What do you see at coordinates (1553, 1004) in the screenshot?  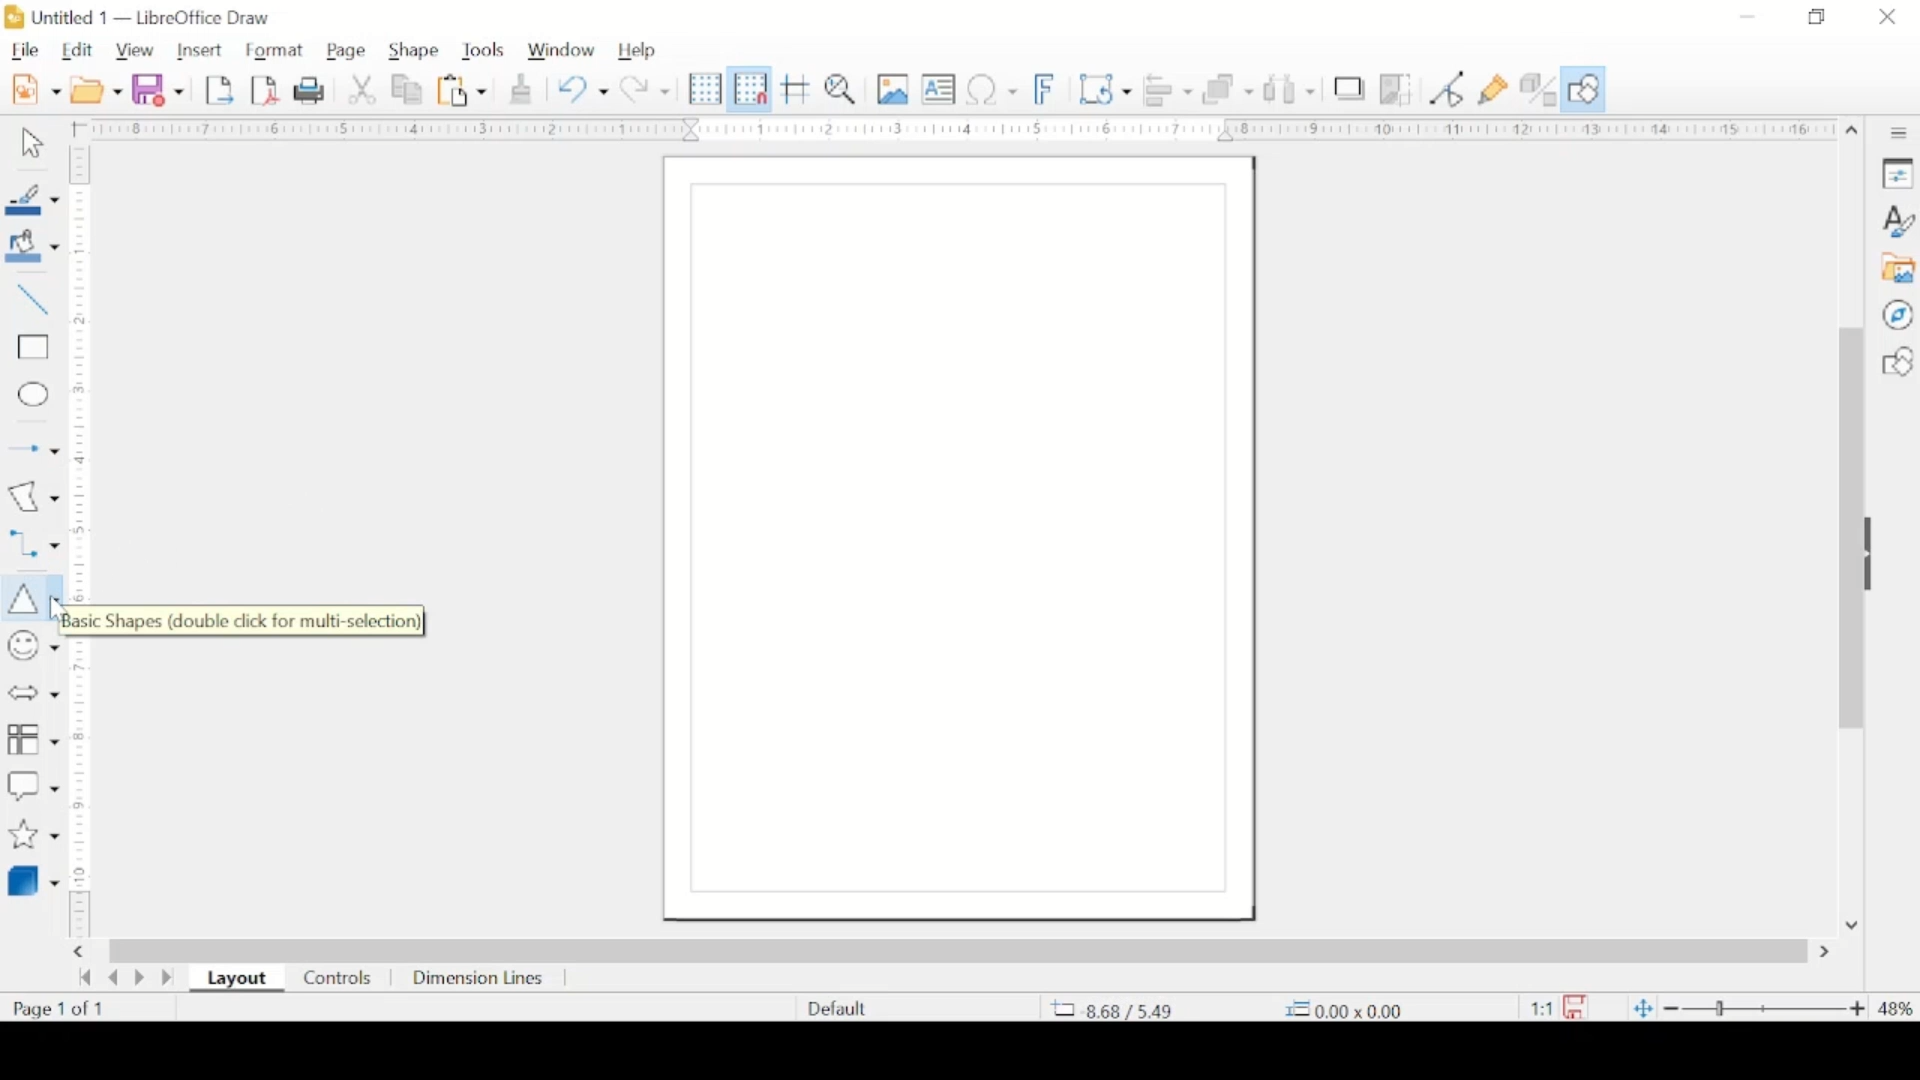 I see `this document has been modified` at bounding box center [1553, 1004].